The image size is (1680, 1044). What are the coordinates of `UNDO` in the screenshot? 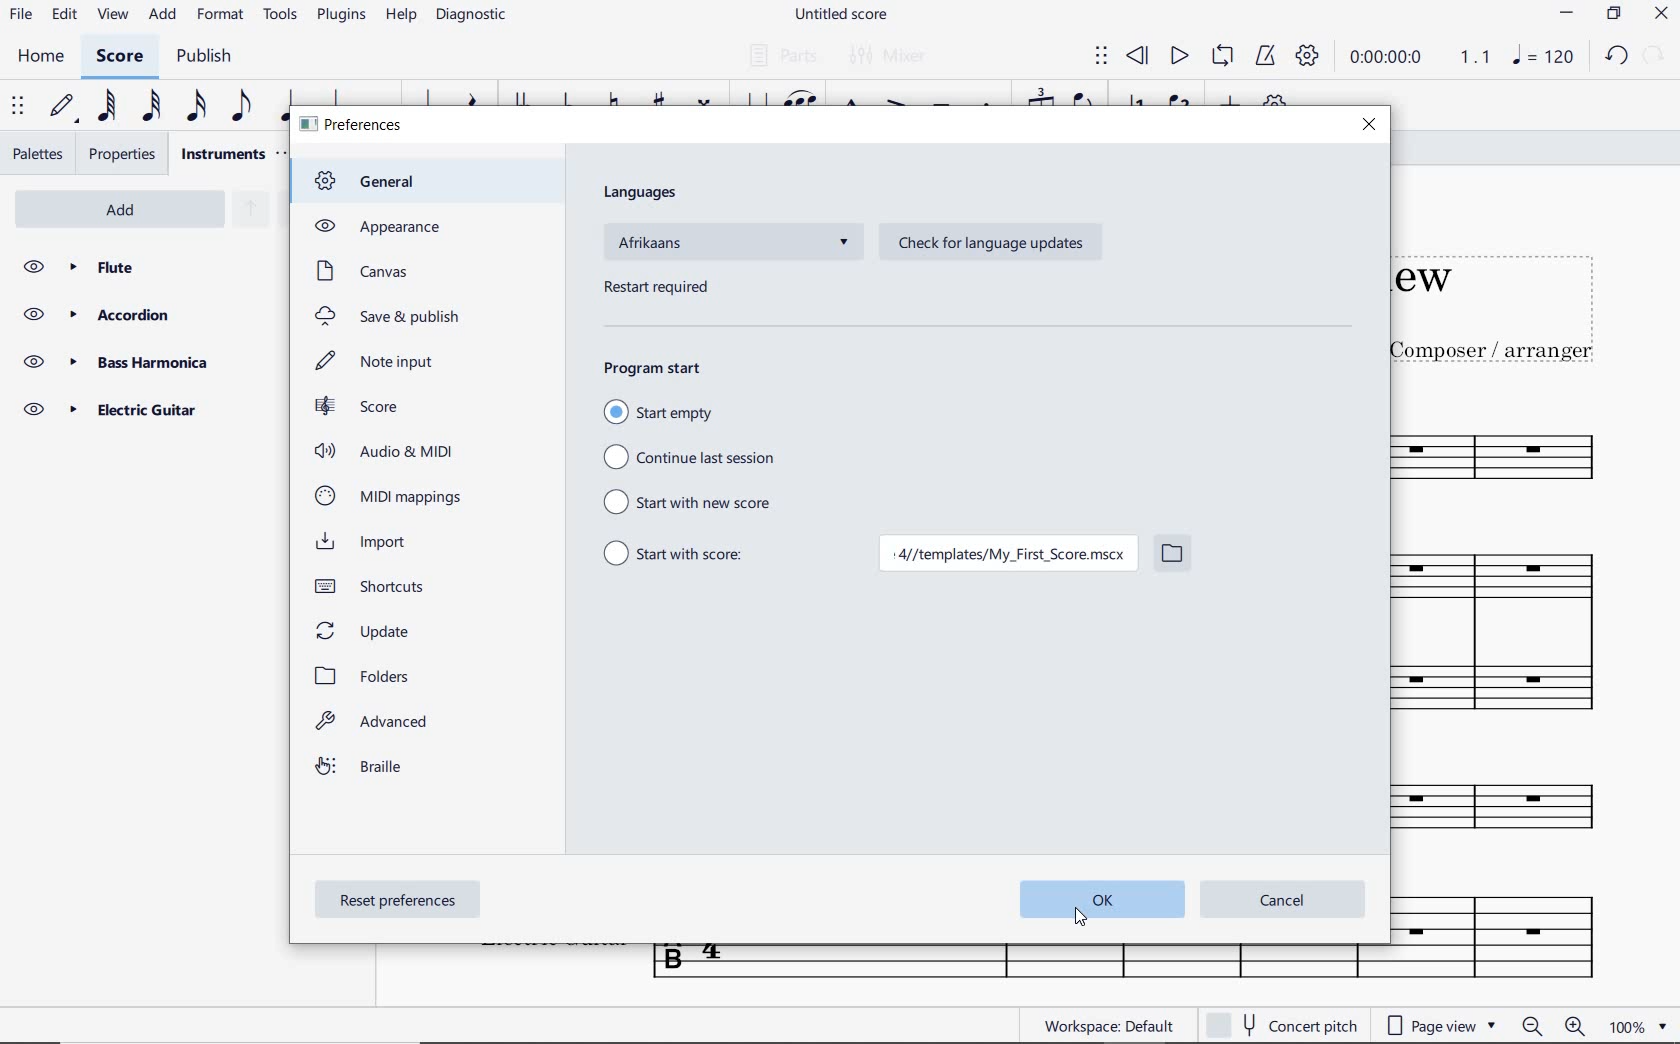 It's located at (1617, 59).